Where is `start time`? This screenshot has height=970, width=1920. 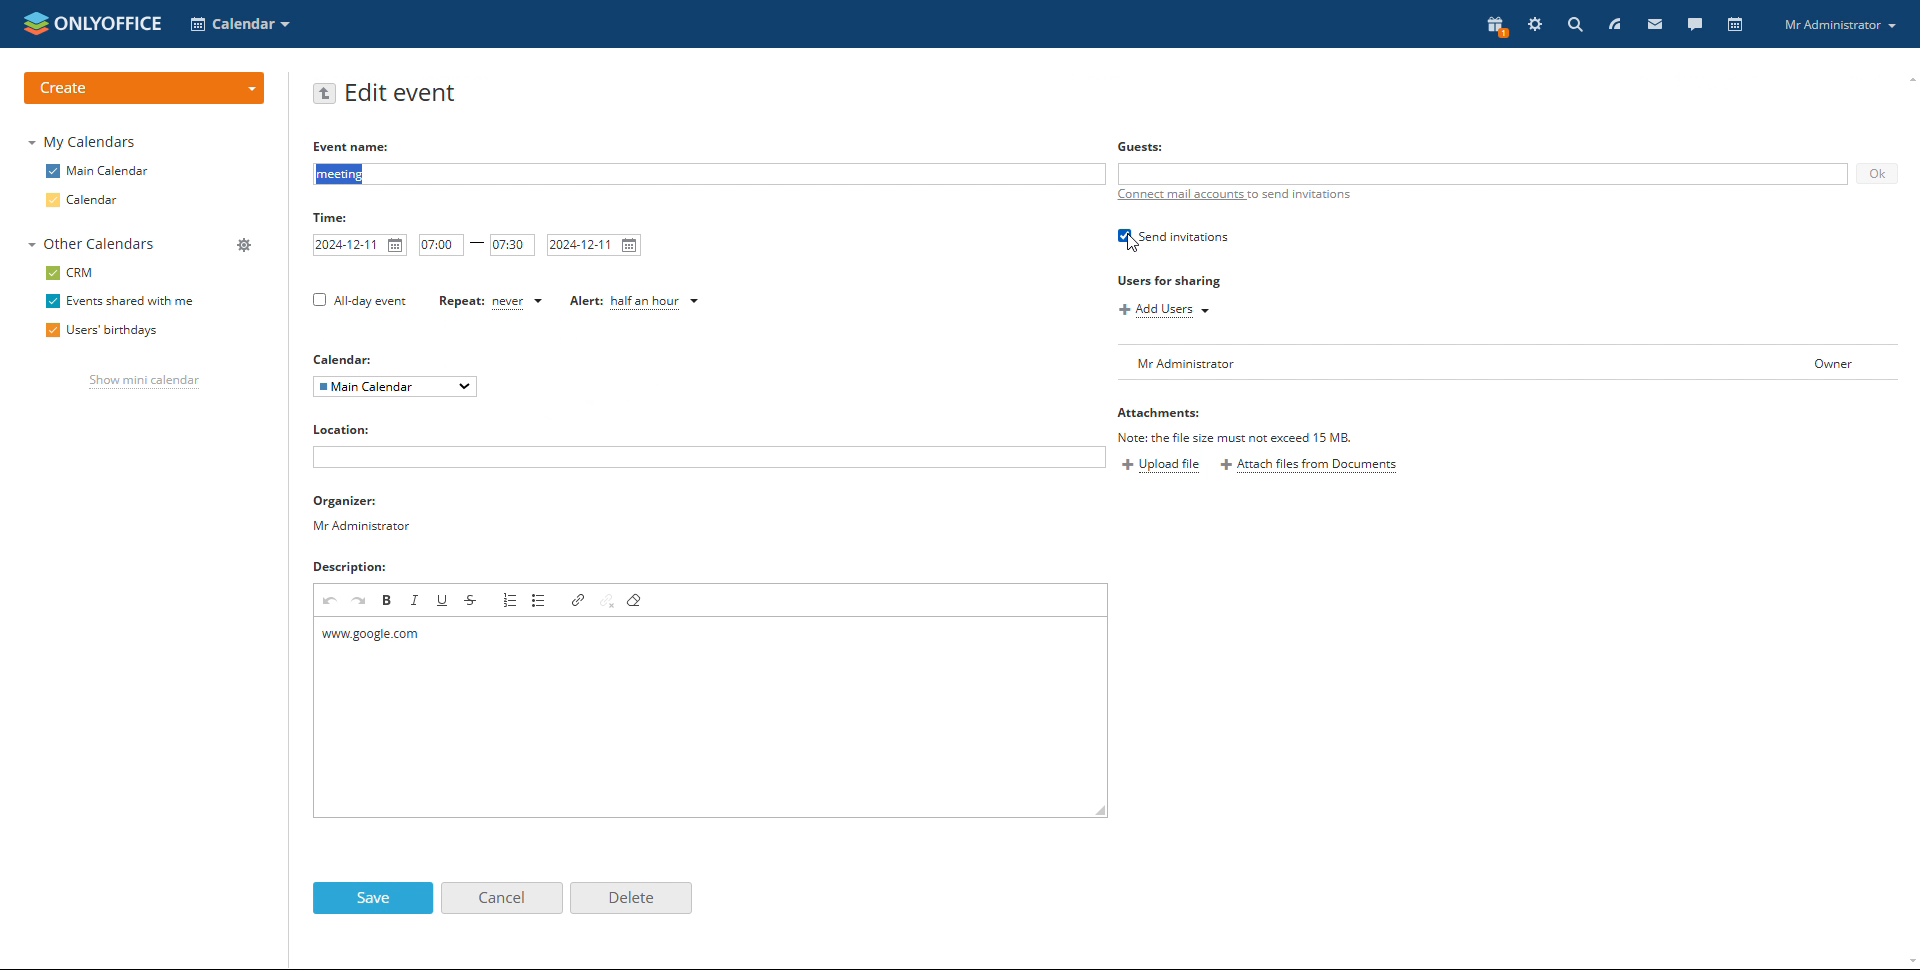
start time is located at coordinates (442, 245).